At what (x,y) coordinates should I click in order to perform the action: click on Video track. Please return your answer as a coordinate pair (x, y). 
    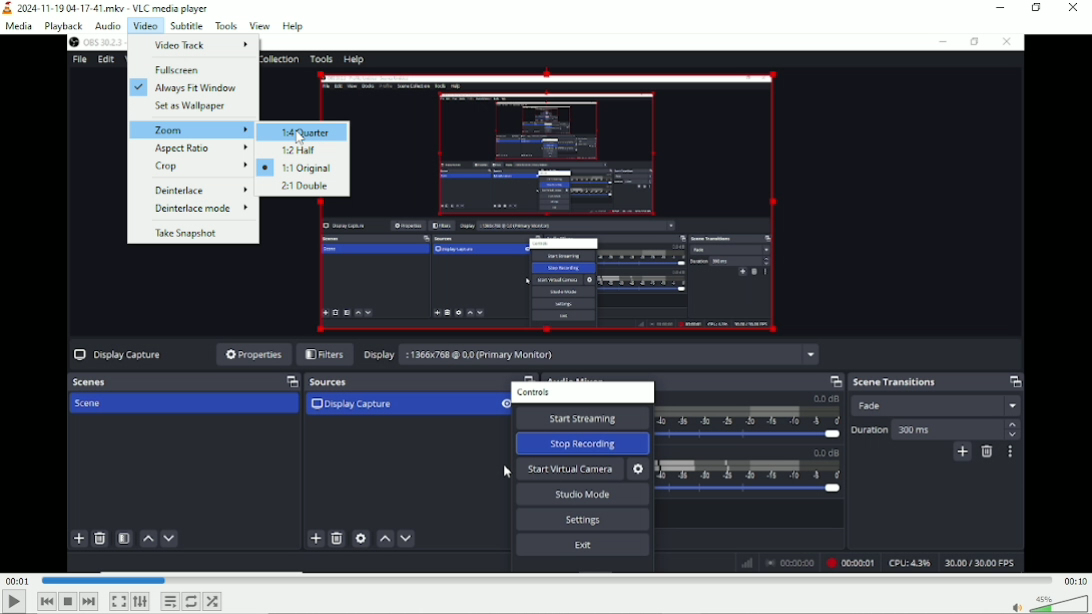
    Looking at the image, I should click on (193, 45).